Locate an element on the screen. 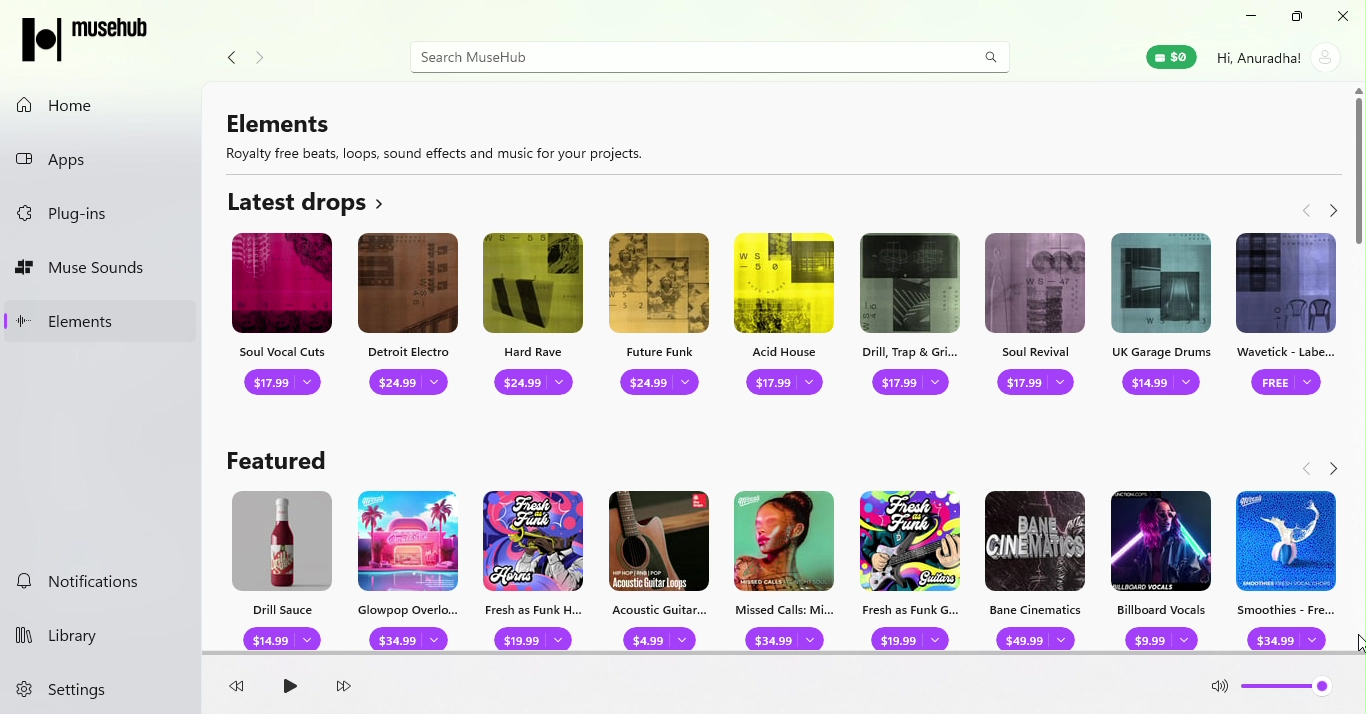  Glowpop overload is located at coordinates (411, 566).